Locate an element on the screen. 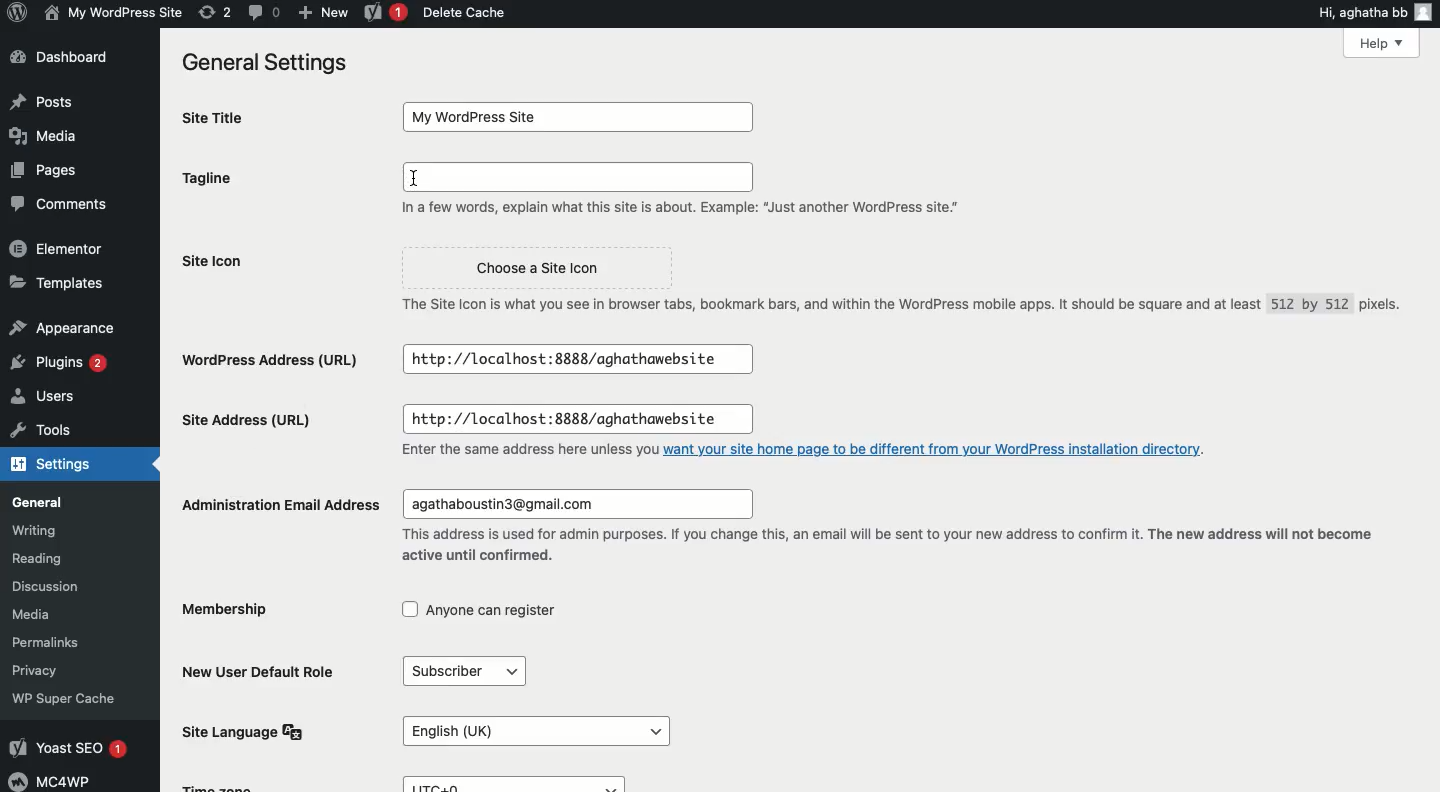 Image resolution: width=1440 pixels, height=792 pixels. Writing is located at coordinates (45, 529).